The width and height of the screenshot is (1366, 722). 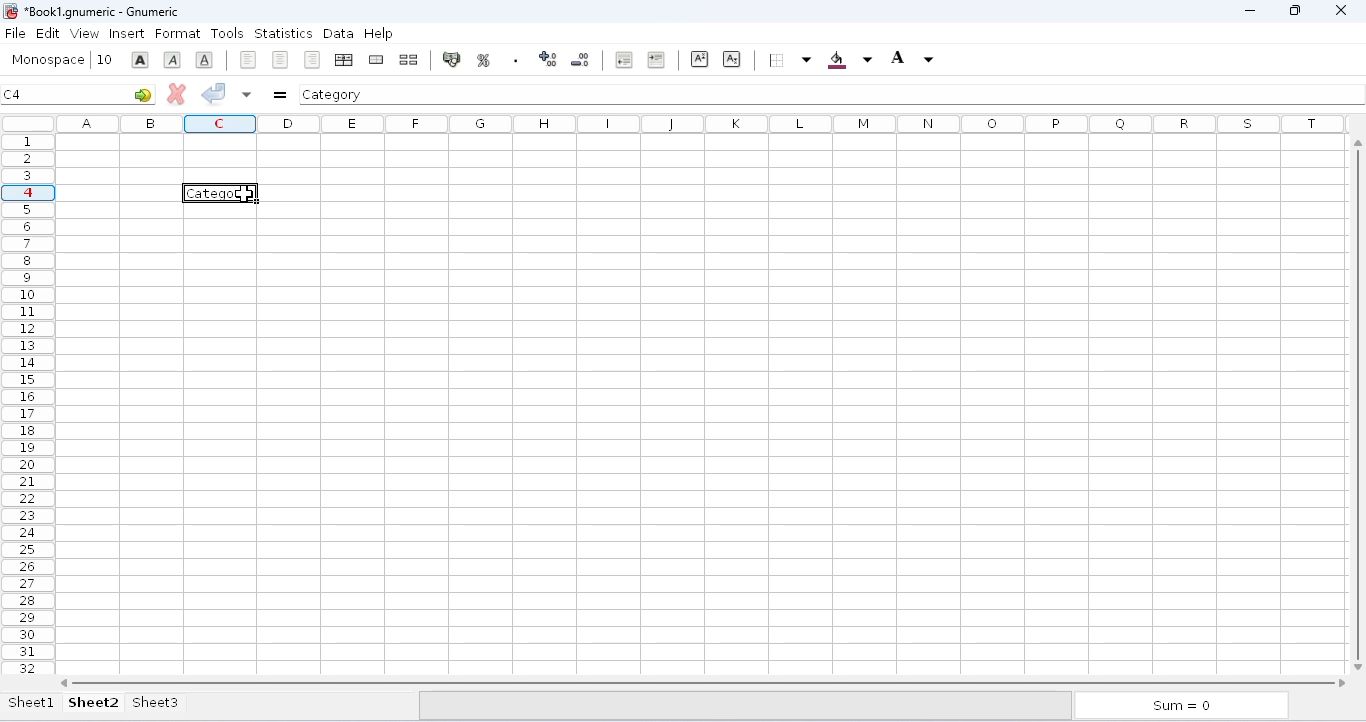 I want to click on merge a range of cells, so click(x=376, y=60).